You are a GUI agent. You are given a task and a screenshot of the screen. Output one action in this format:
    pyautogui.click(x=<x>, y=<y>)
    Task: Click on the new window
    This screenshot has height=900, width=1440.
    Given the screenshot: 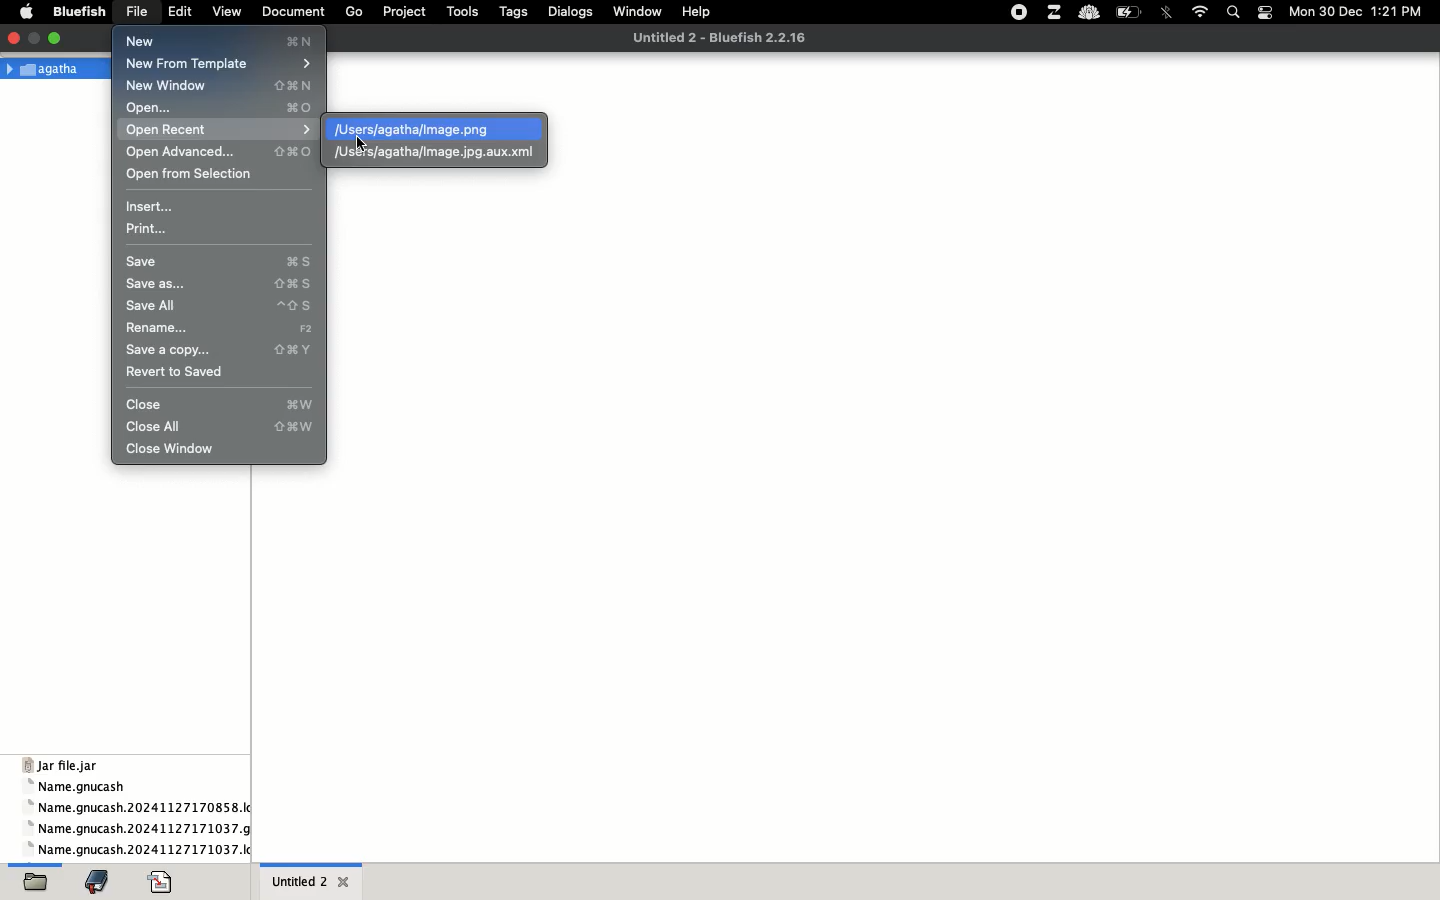 What is the action you would take?
    pyautogui.click(x=215, y=86)
    